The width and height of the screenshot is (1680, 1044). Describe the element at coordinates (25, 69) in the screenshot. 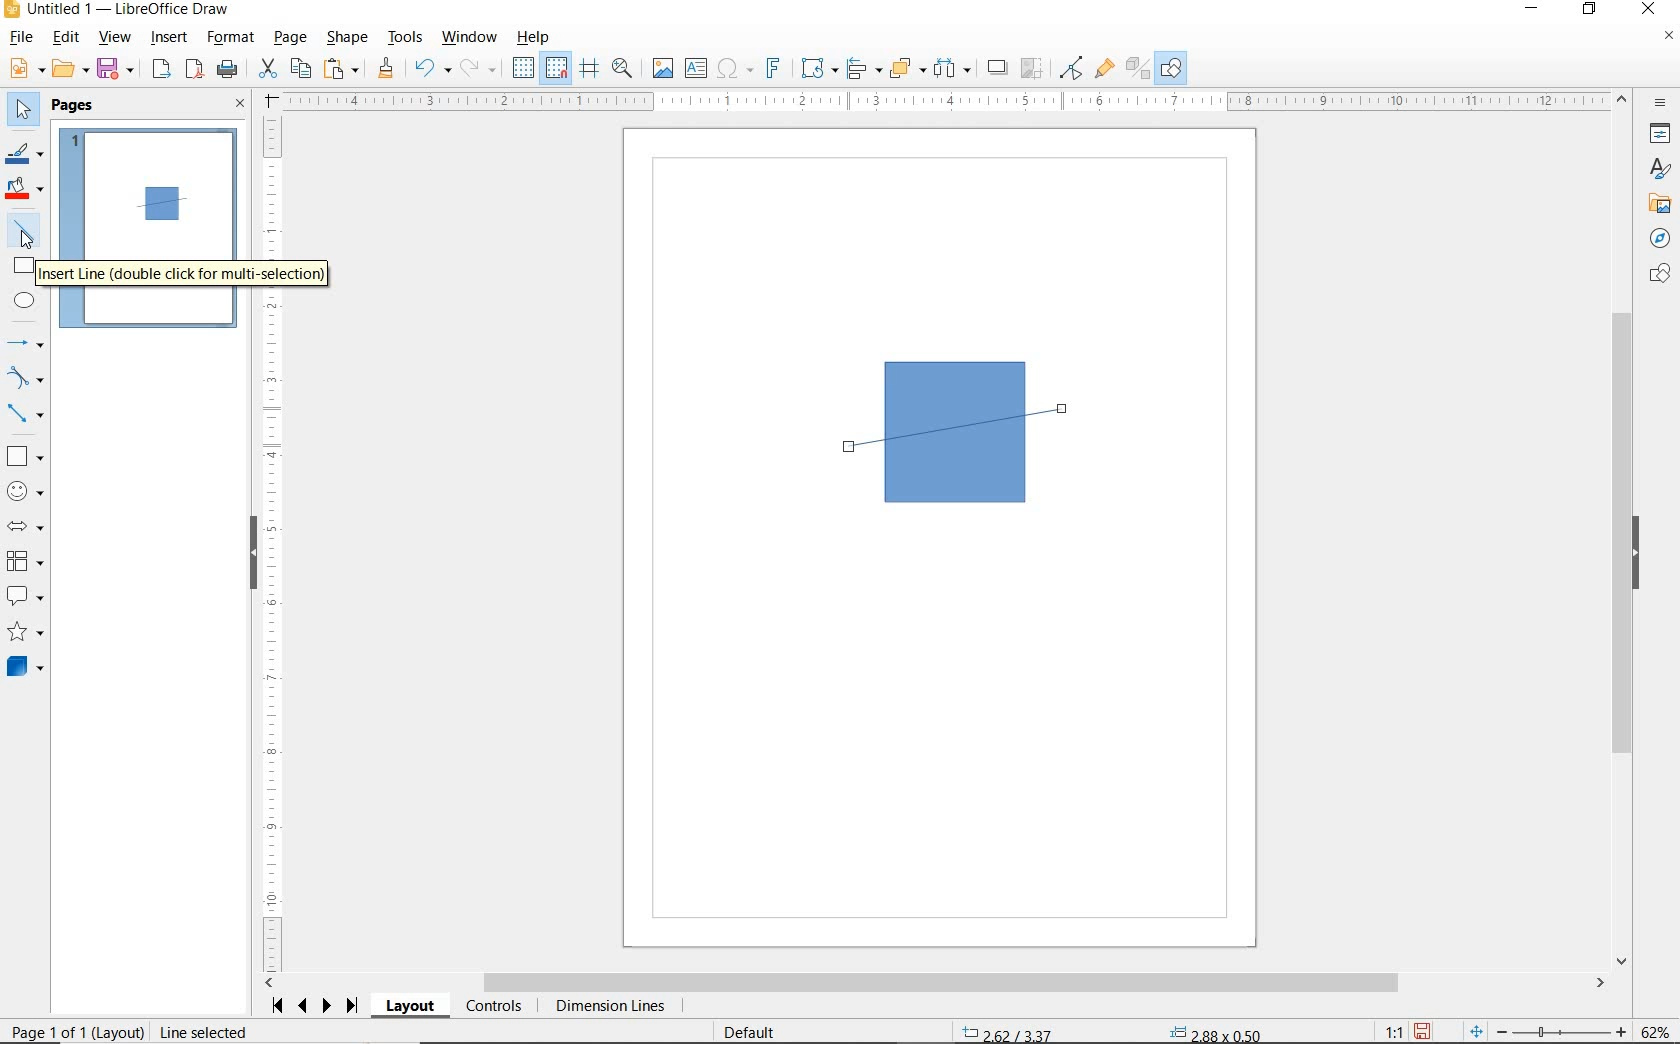

I see `NEW` at that location.